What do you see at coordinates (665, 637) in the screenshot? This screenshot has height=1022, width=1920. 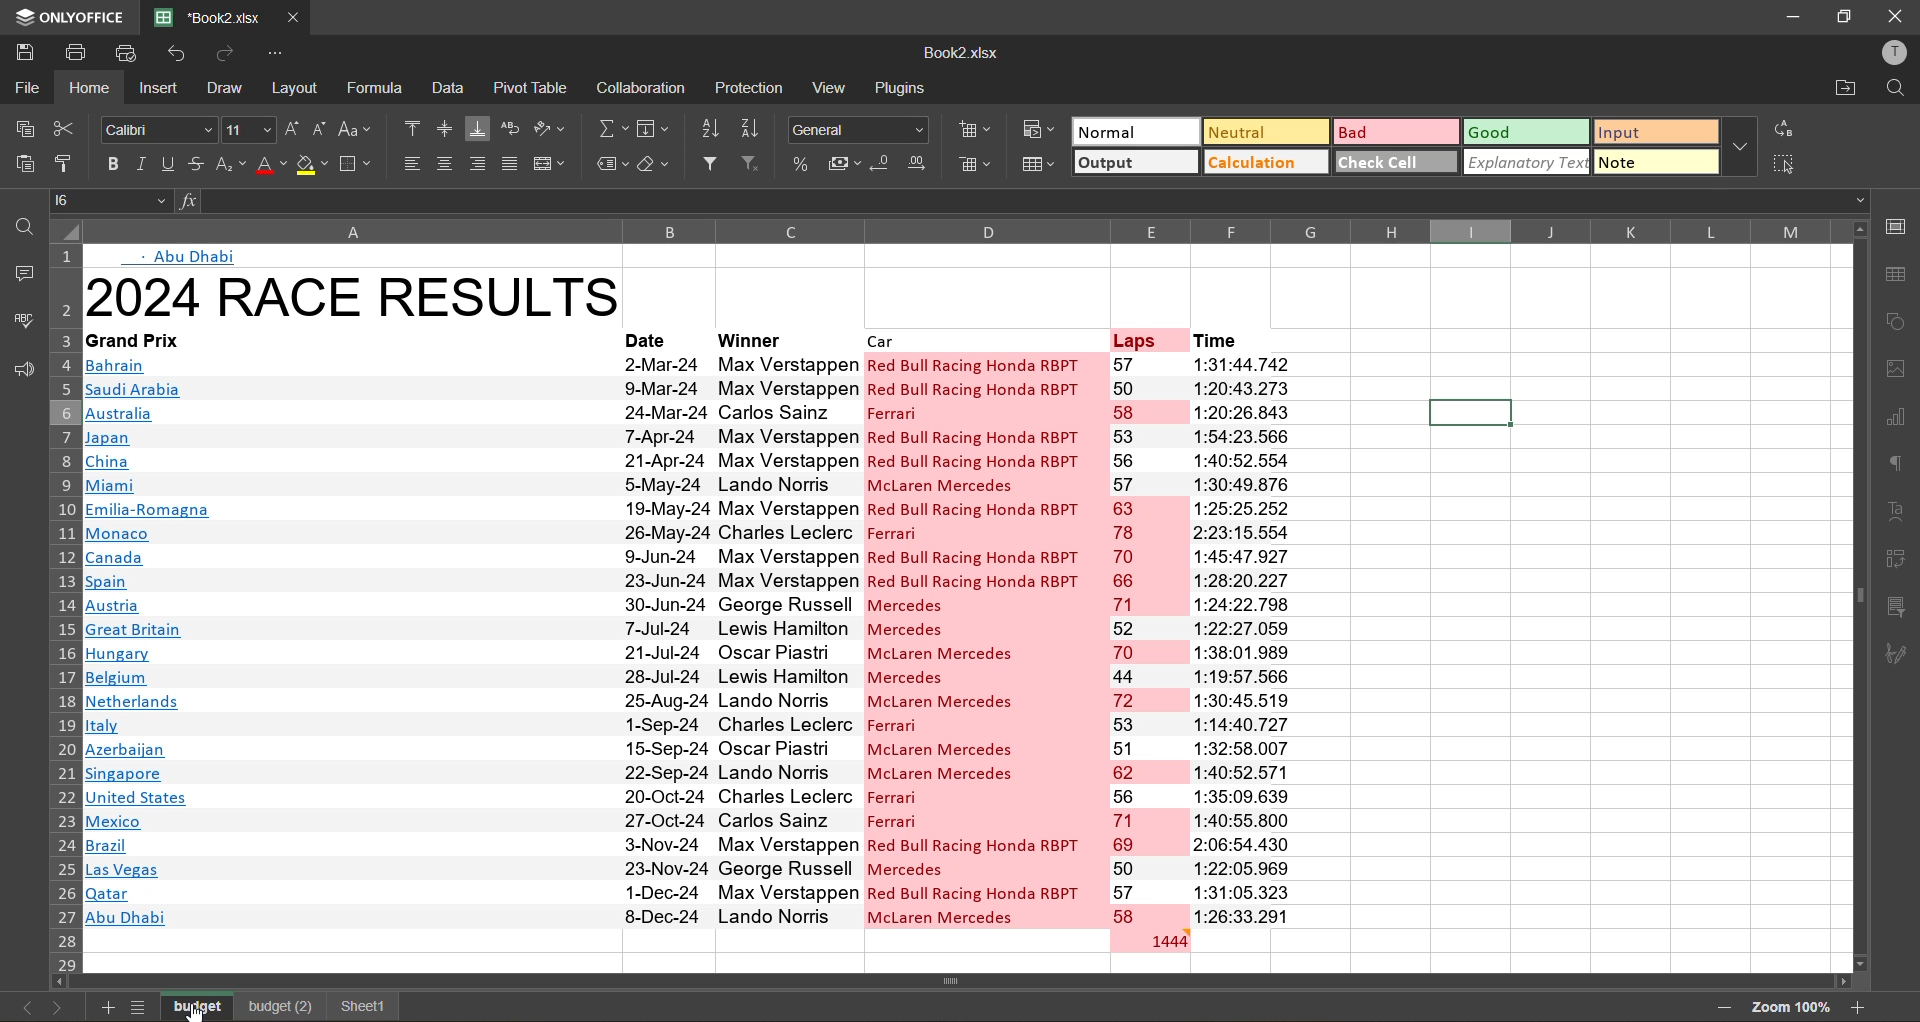 I see `date` at bounding box center [665, 637].